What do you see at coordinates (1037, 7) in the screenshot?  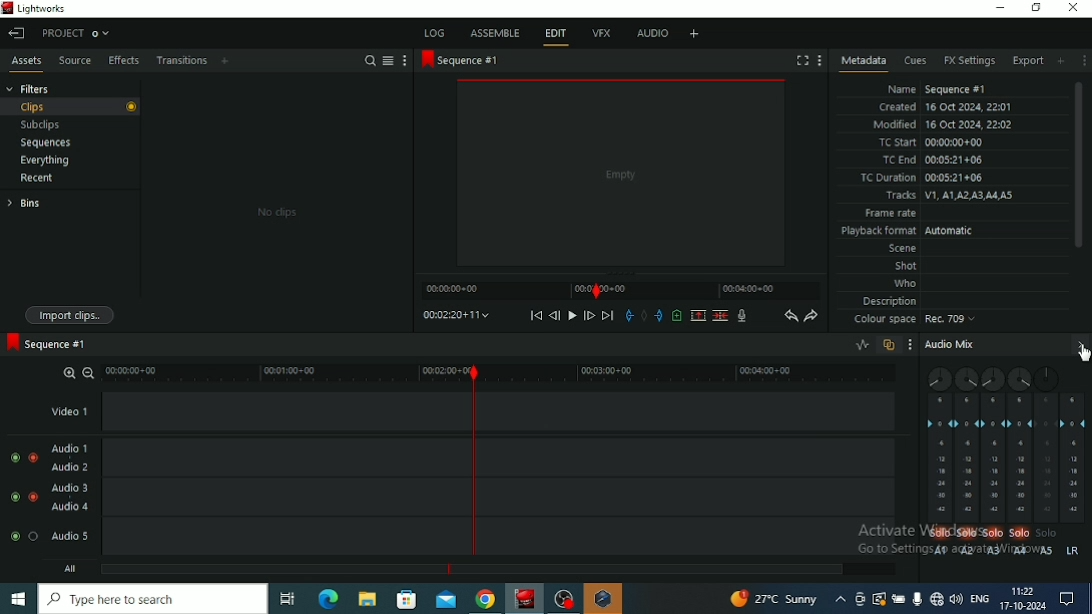 I see `Restore down` at bounding box center [1037, 7].